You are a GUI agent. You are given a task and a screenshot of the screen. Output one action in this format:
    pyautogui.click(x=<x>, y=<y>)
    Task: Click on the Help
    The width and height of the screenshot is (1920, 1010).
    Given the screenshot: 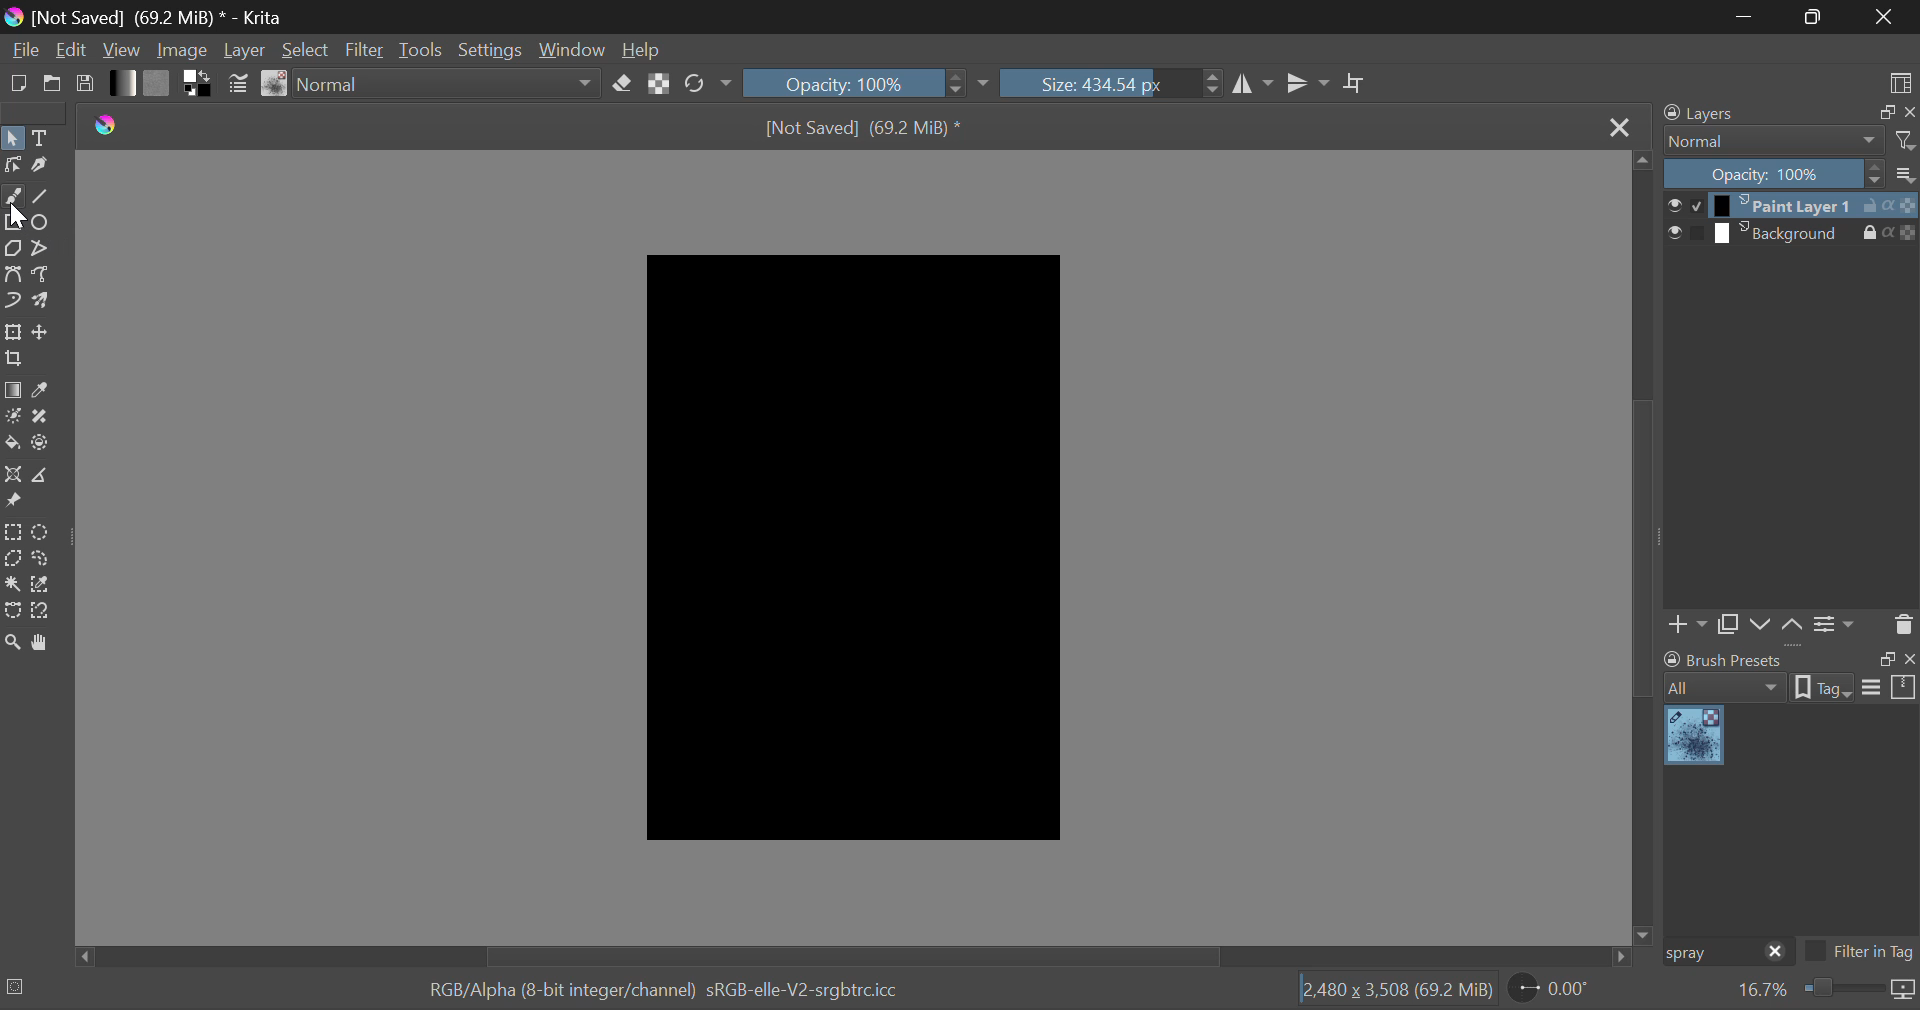 What is the action you would take?
    pyautogui.click(x=642, y=46)
    